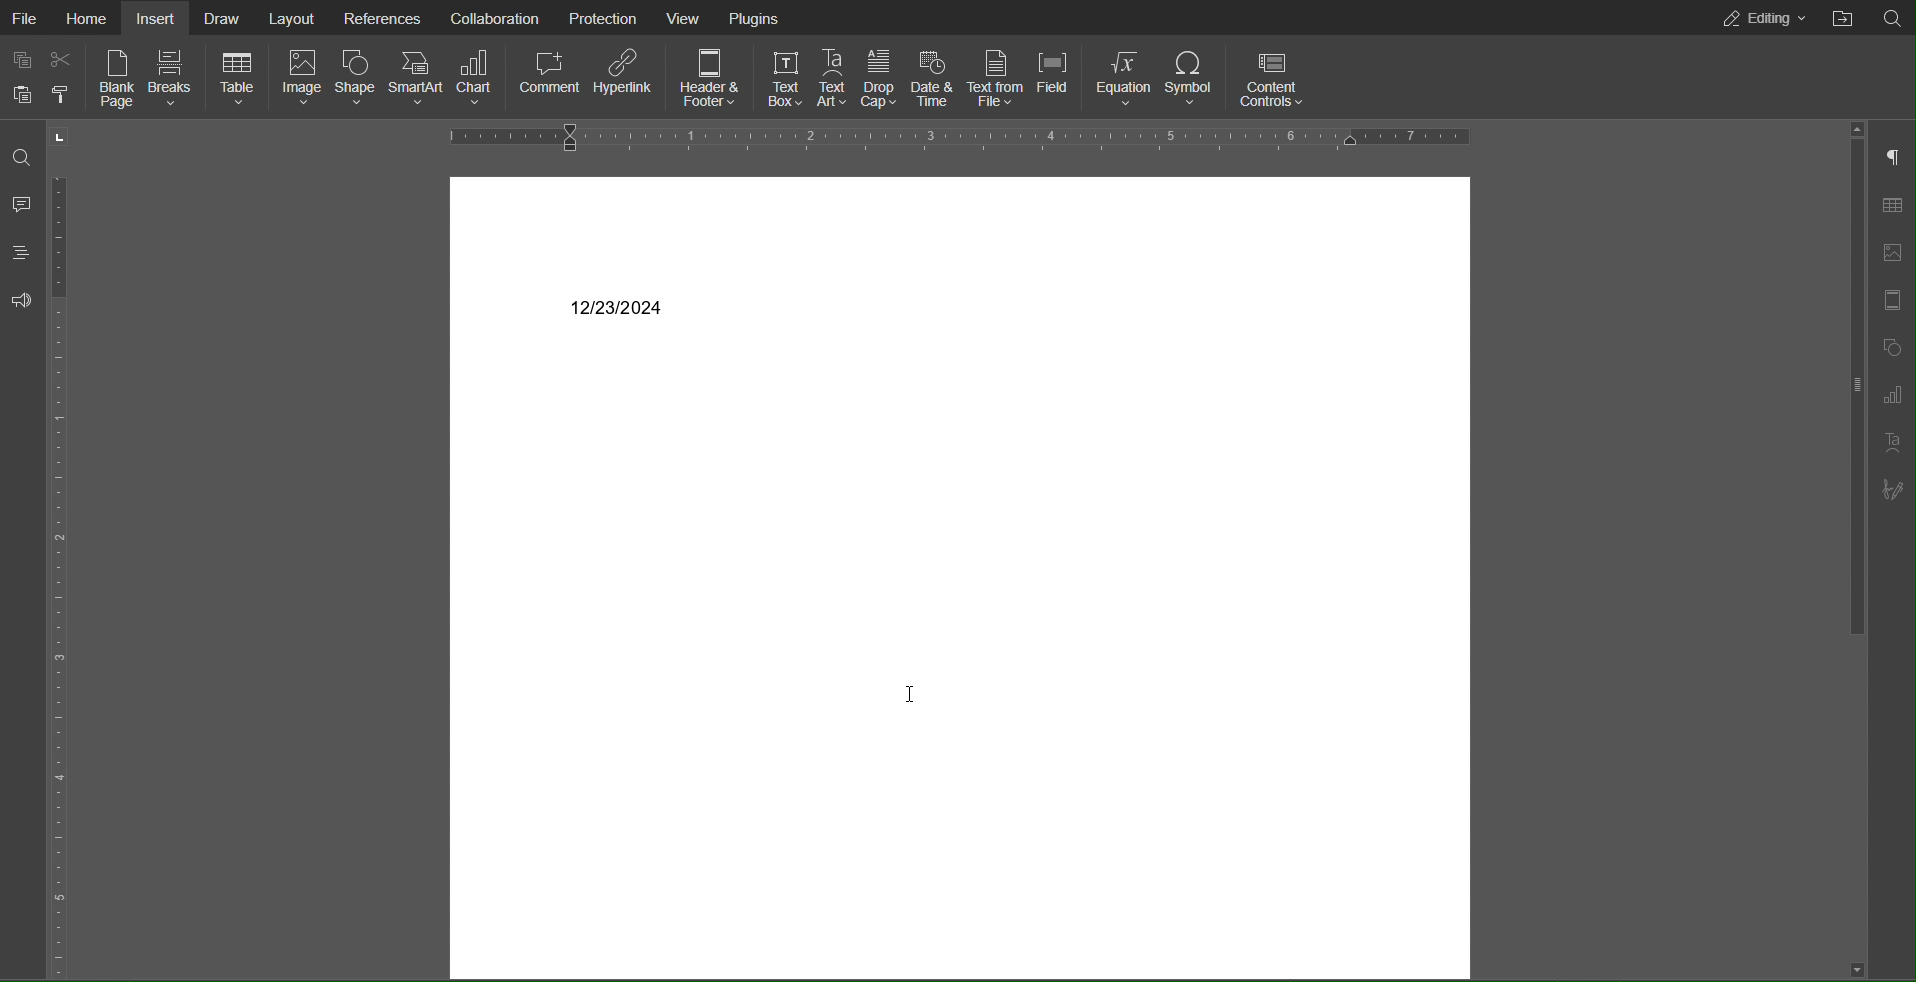 The width and height of the screenshot is (1916, 982). I want to click on Cursor, so click(916, 700).